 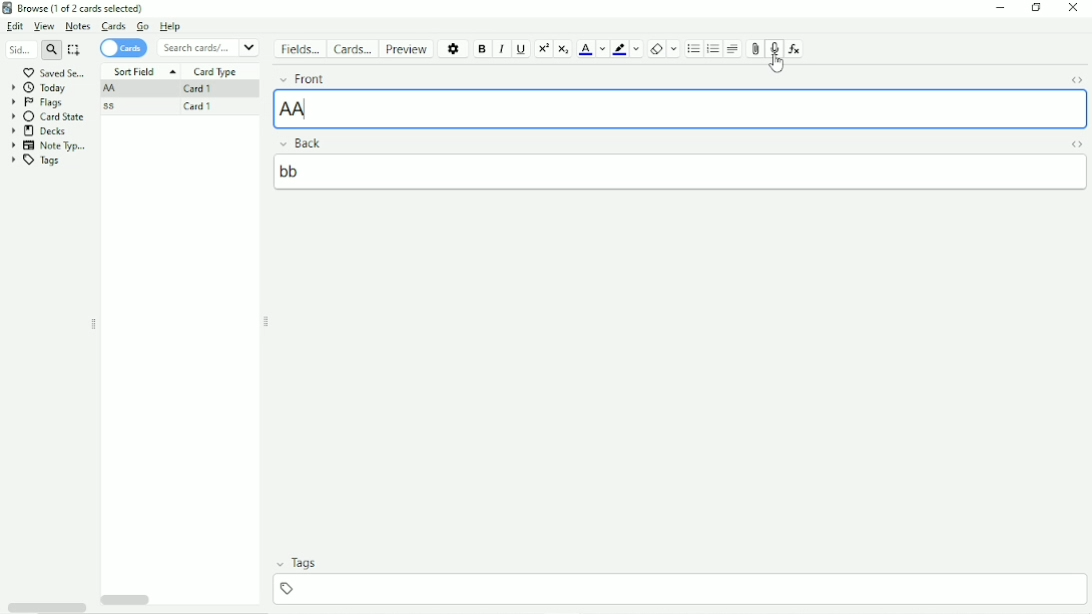 What do you see at coordinates (54, 73) in the screenshot?
I see `Saved Search` at bounding box center [54, 73].